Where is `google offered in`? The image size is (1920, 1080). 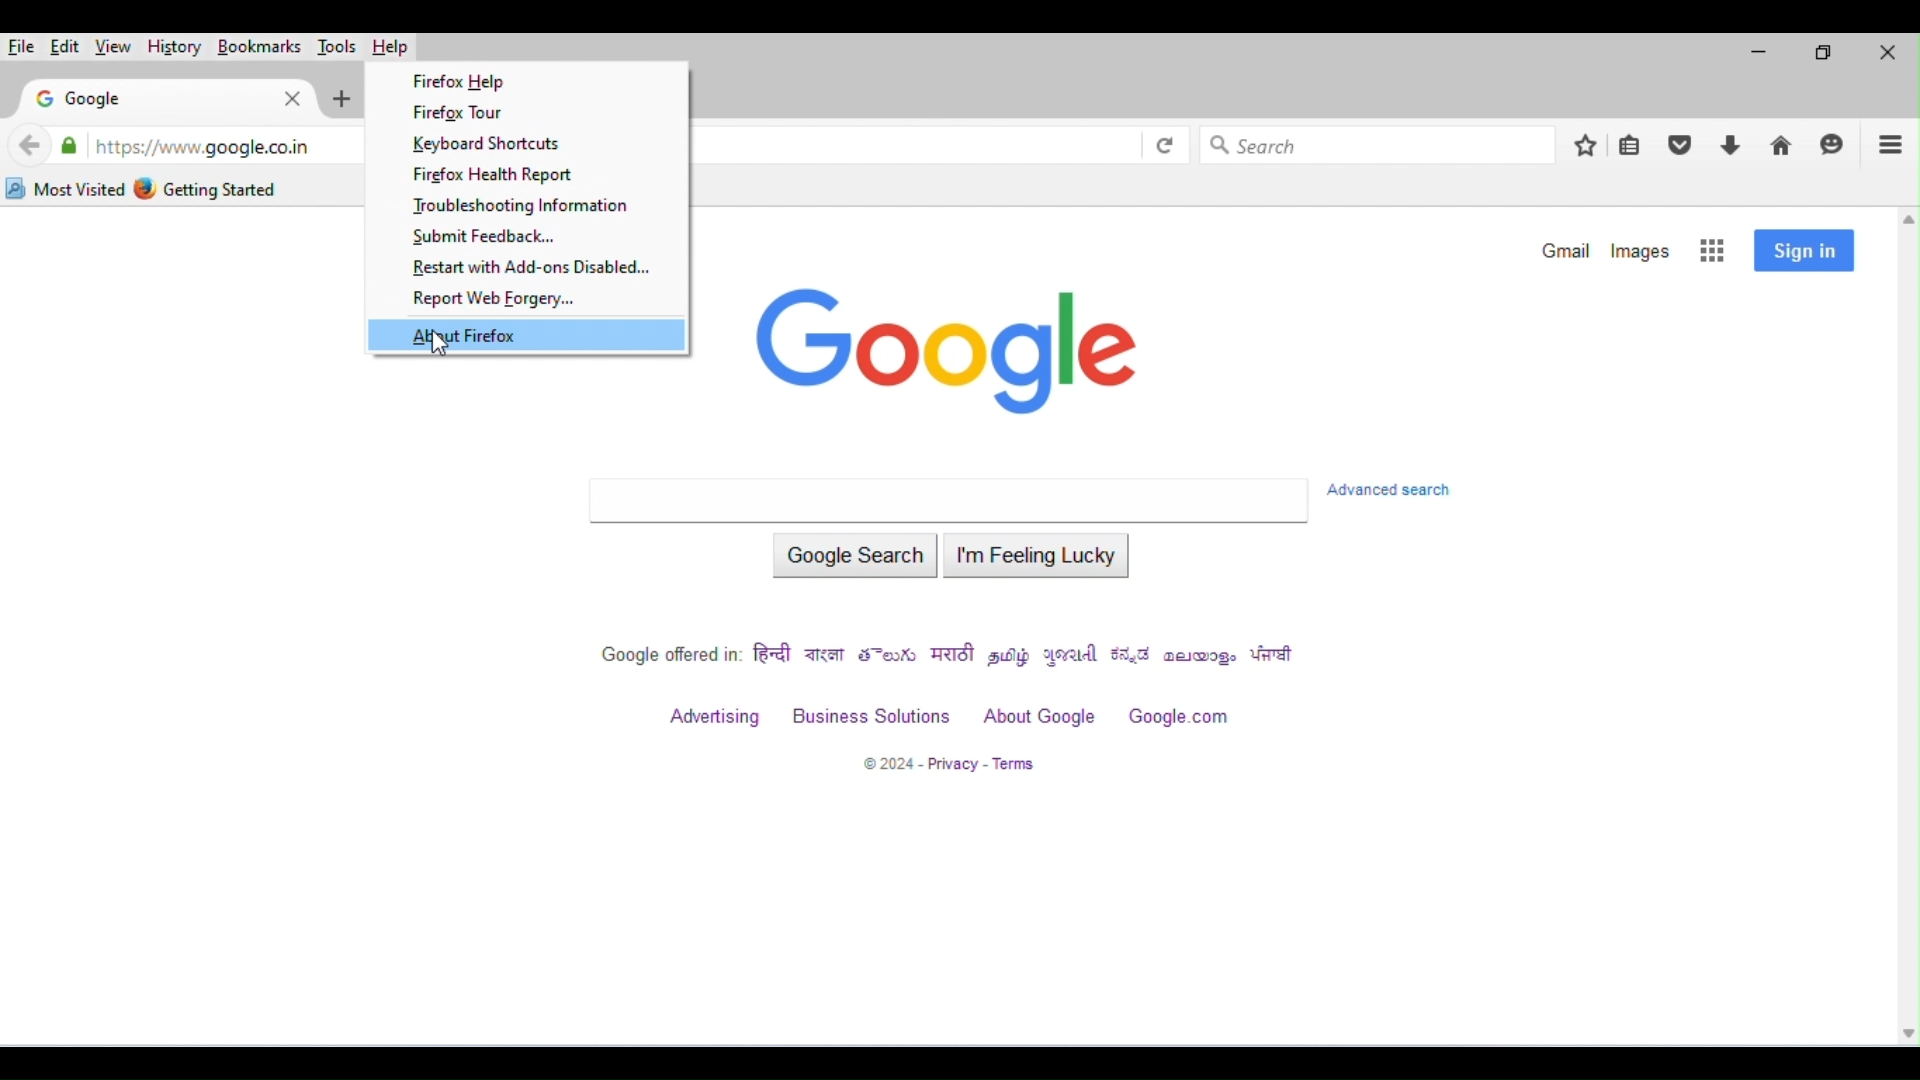
google offered in is located at coordinates (667, 656).